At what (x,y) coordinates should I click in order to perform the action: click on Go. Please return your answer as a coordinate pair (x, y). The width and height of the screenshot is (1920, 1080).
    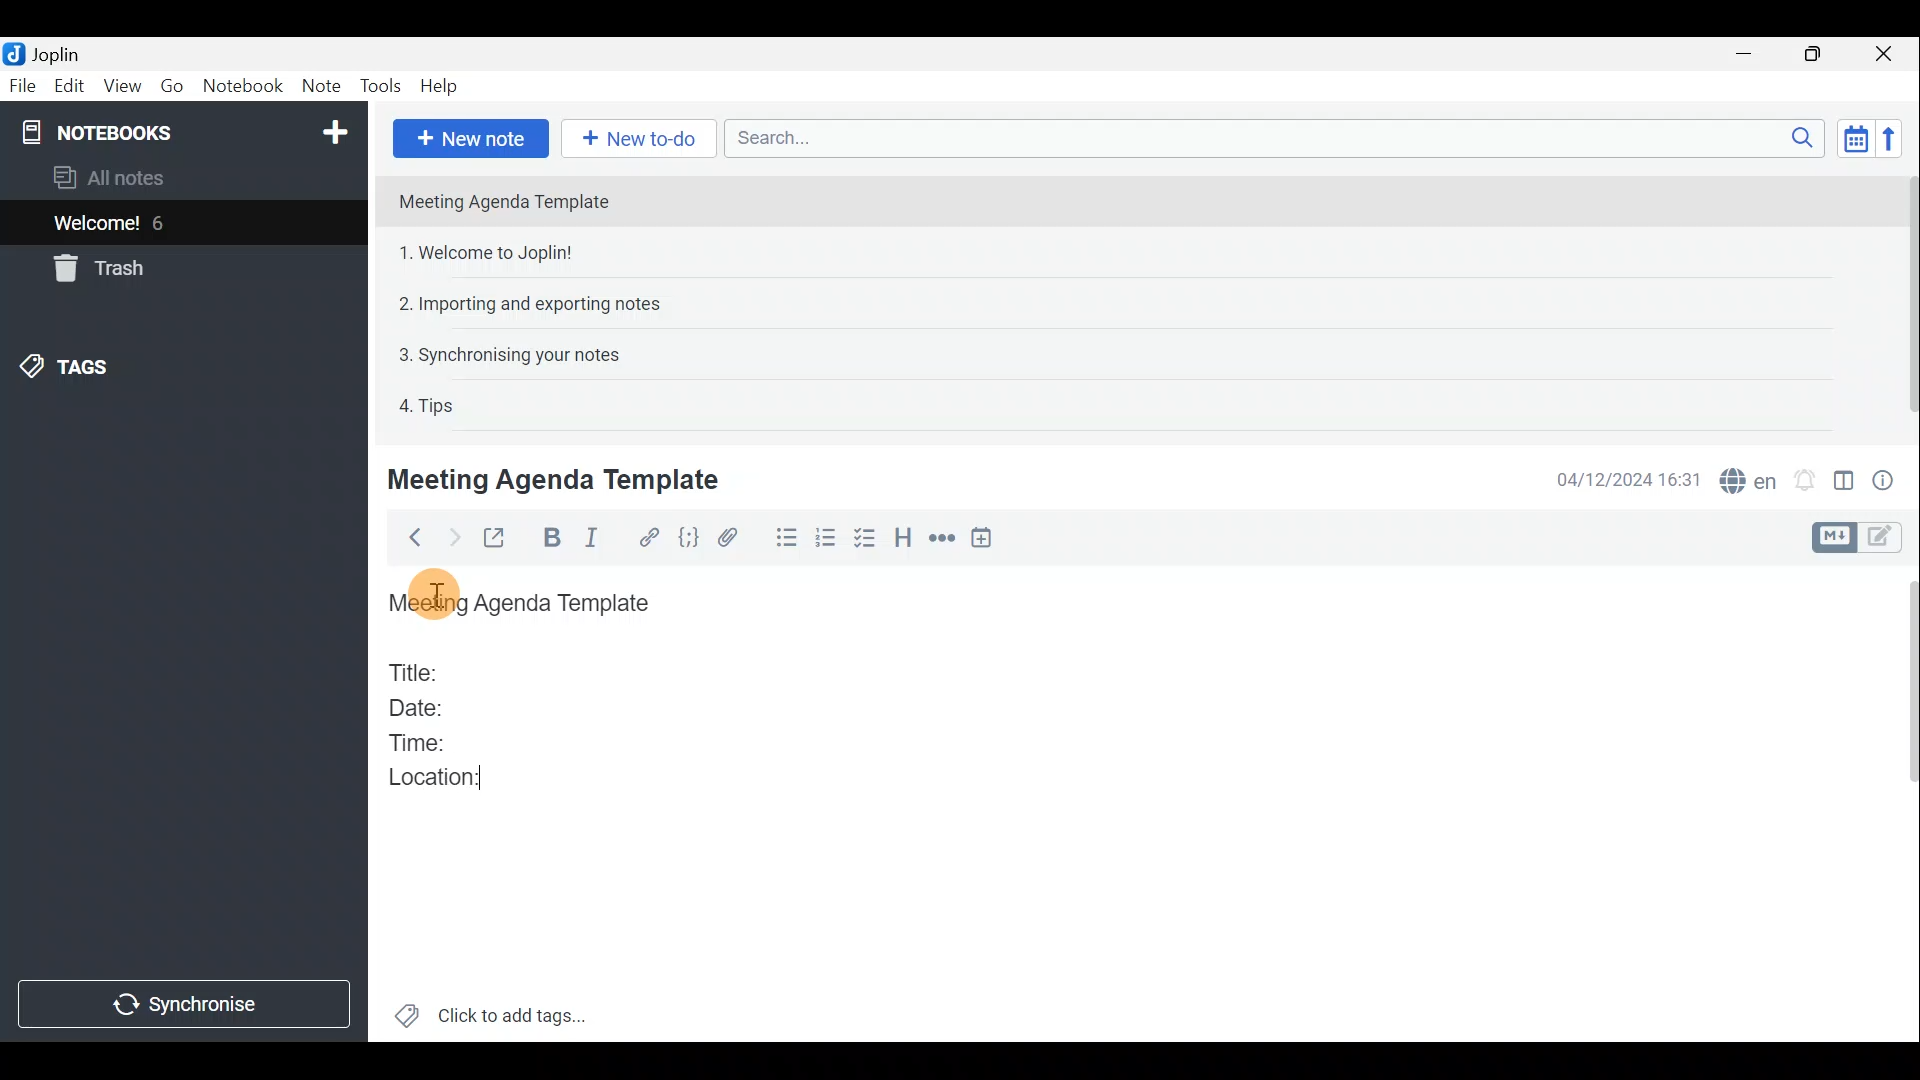
    Looking at the image, I should click on (171, 85).